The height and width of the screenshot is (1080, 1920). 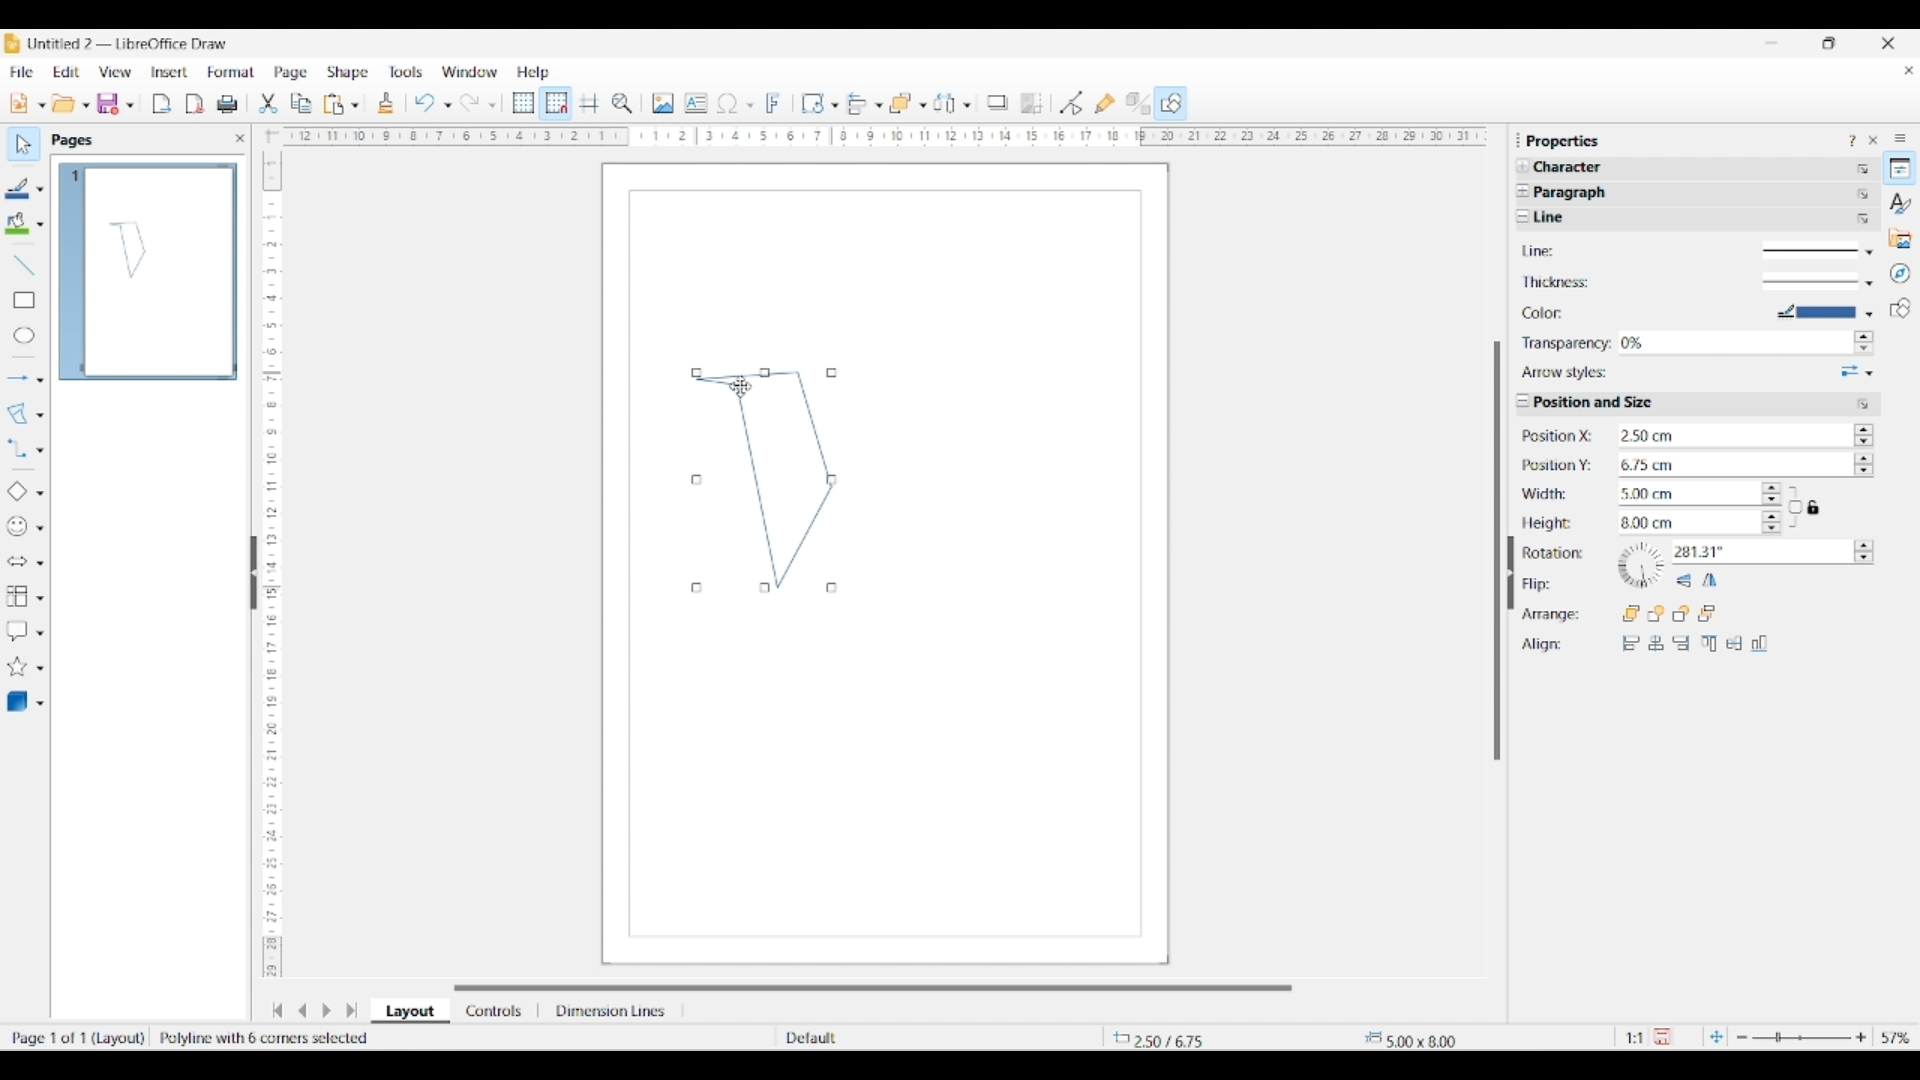 I want to click on Rectangle, so click(x=24, y=300).